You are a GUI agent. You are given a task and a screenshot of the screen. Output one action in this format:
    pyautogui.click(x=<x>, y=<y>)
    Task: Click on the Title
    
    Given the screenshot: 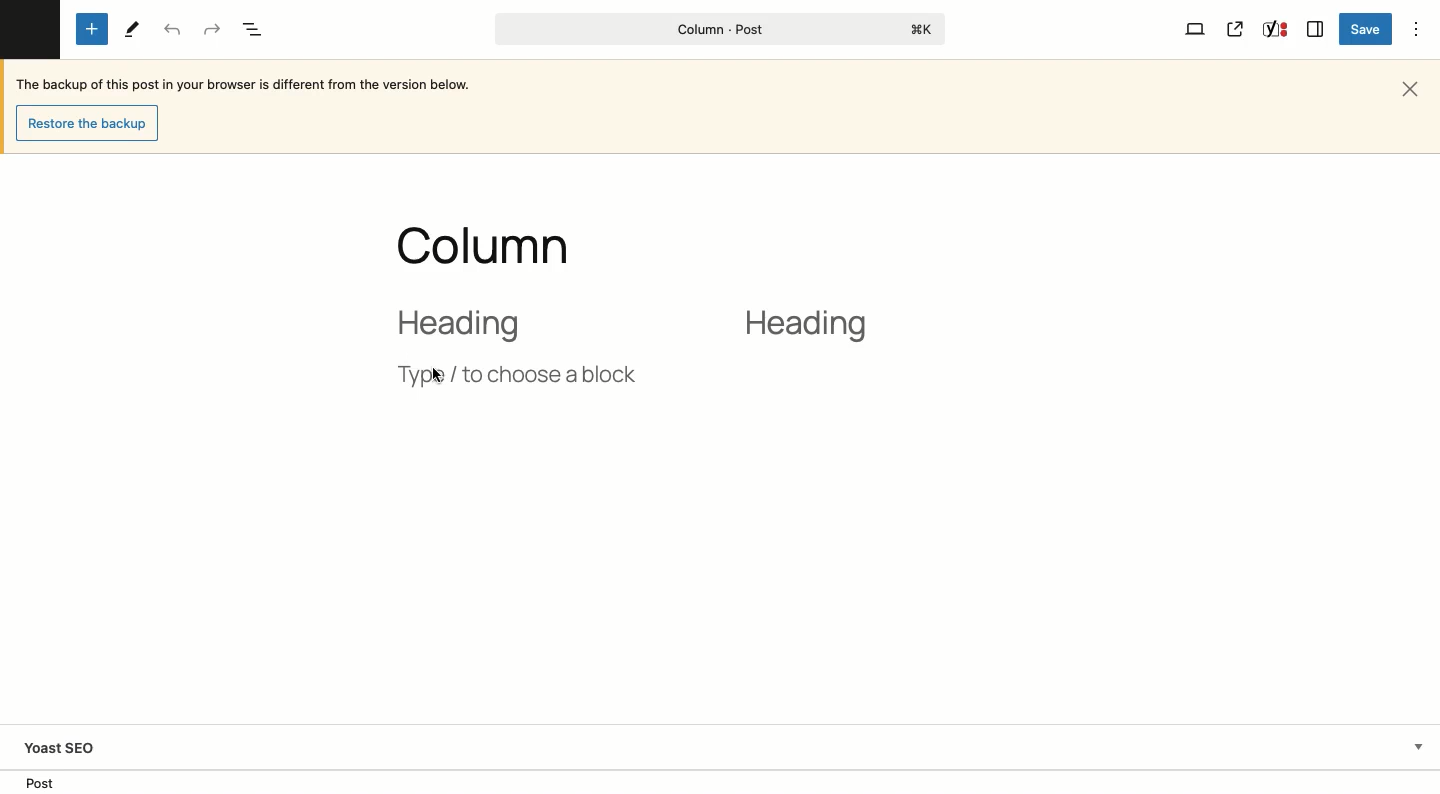 What is the action you would take?
    pyautogui.click(x=499, y=241)
    